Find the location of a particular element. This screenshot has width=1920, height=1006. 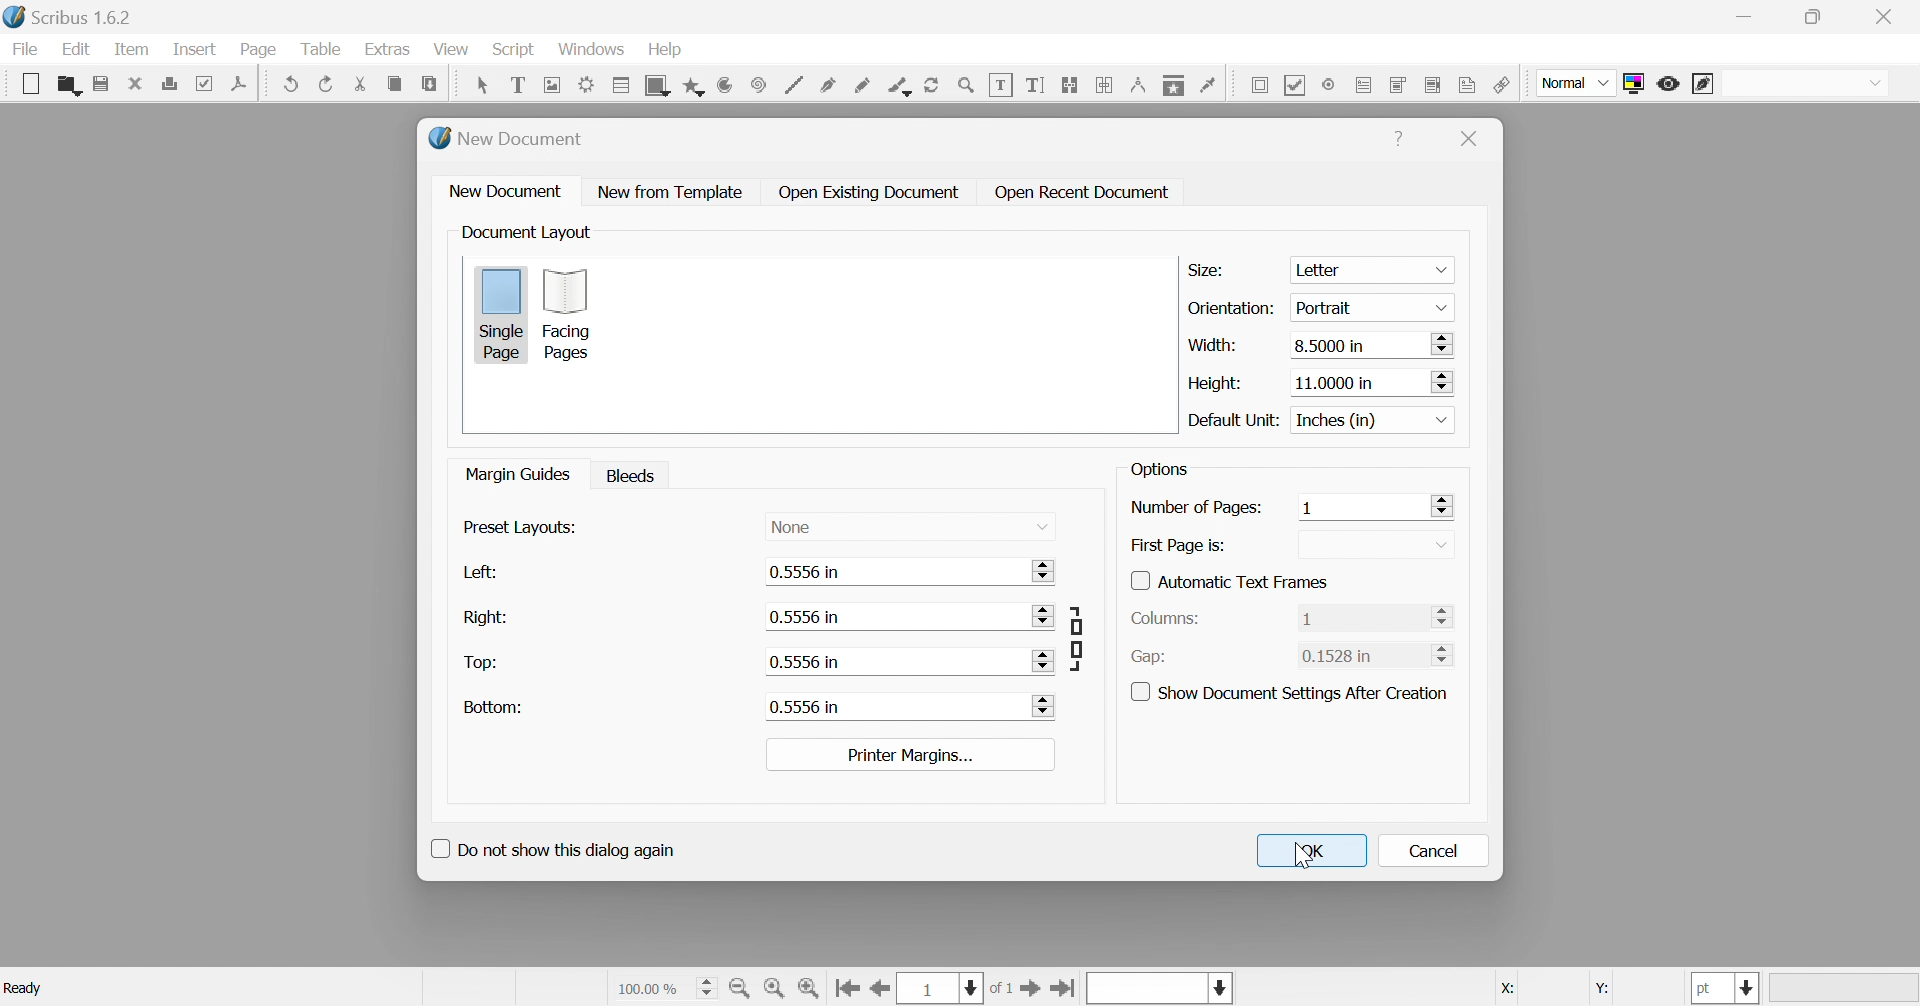

slider is located at coordinates (1043, 617).